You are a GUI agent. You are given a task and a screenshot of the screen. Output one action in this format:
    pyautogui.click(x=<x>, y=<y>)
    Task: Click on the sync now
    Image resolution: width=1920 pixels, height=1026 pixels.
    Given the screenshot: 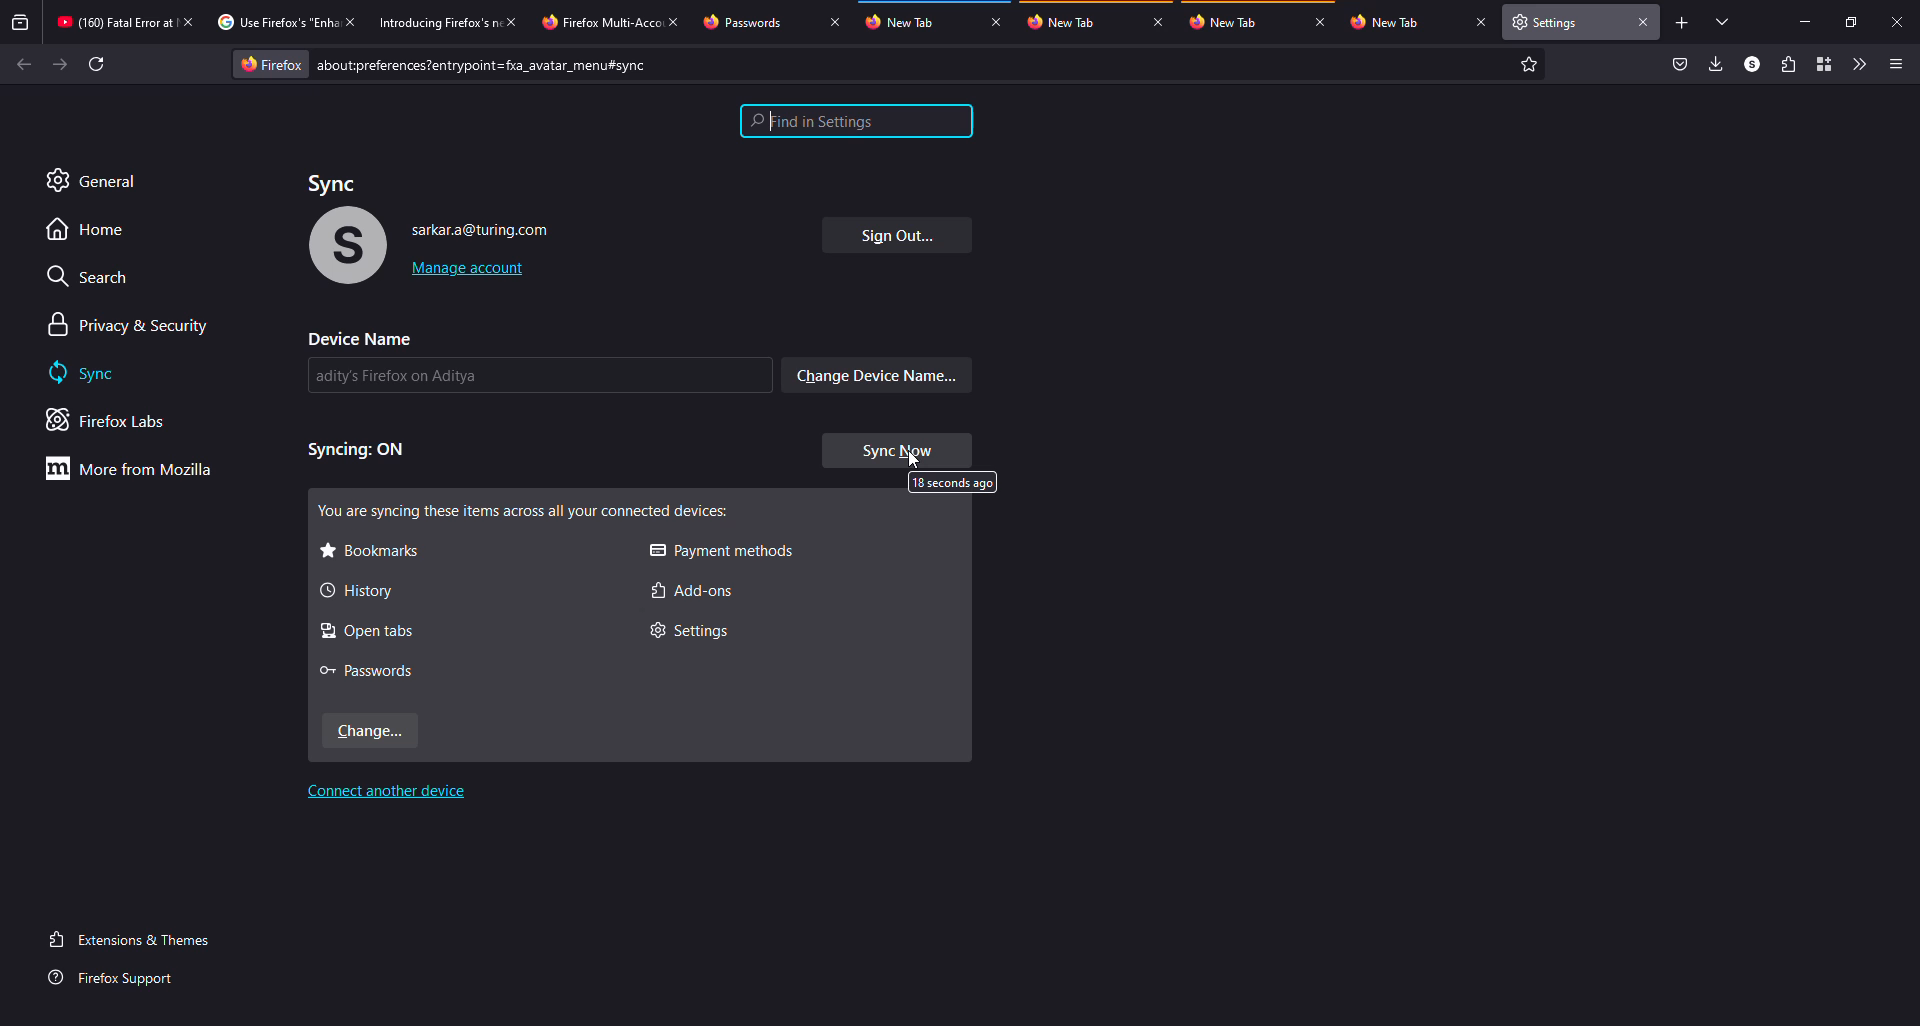 What is the action you would take?
    pyautogui.click(x=897, y=449)
    